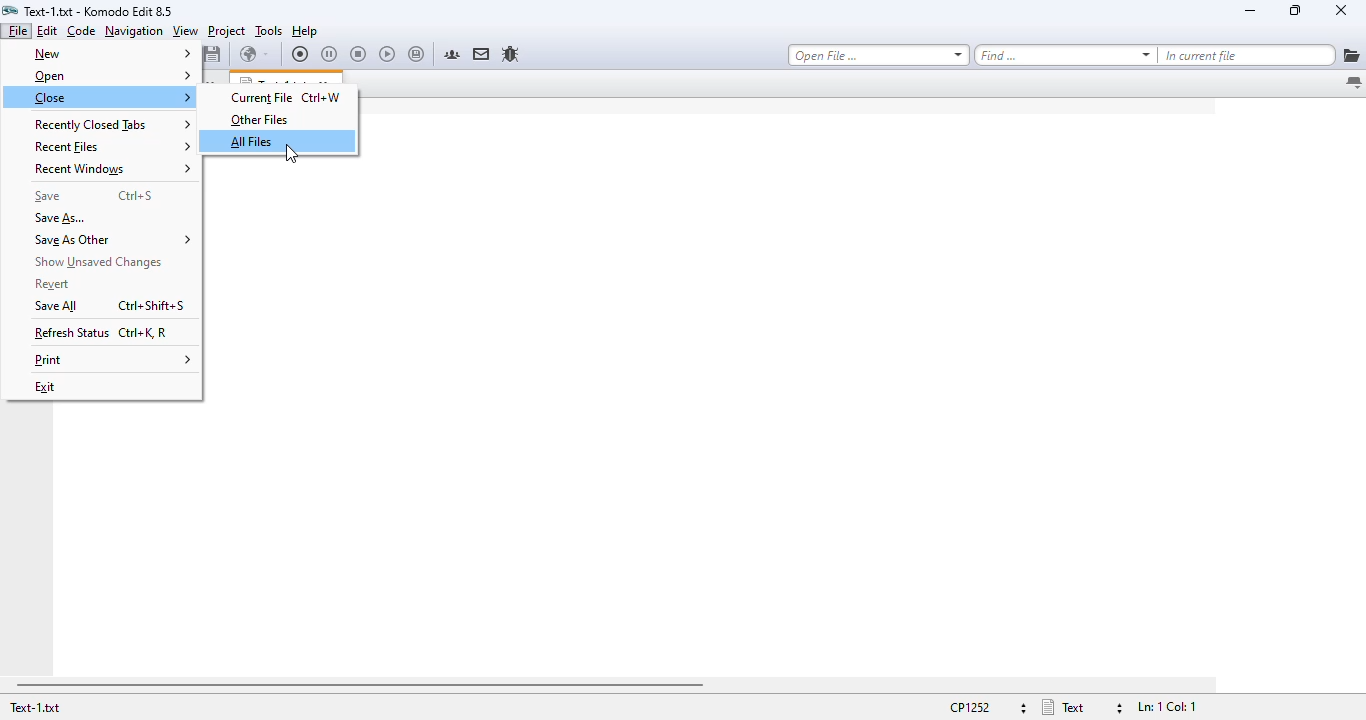  I want to click on all files, so click(254, 141).